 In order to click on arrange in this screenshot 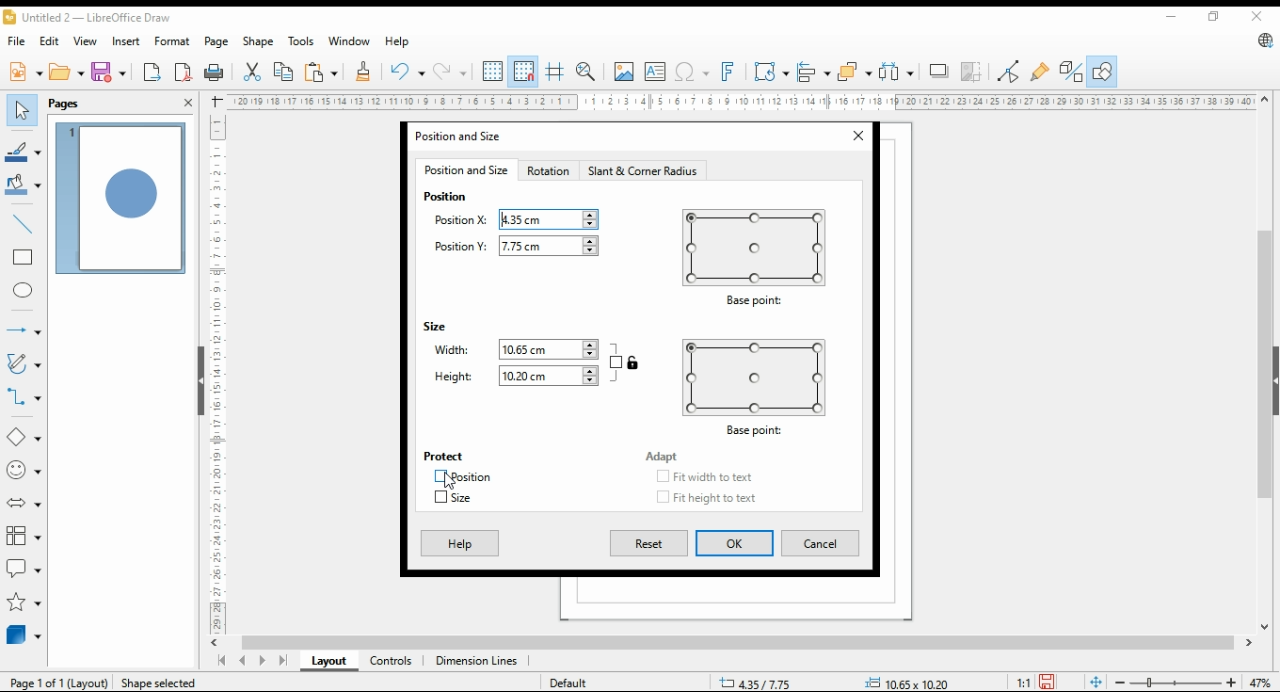, I will do `click(854, 71)`.